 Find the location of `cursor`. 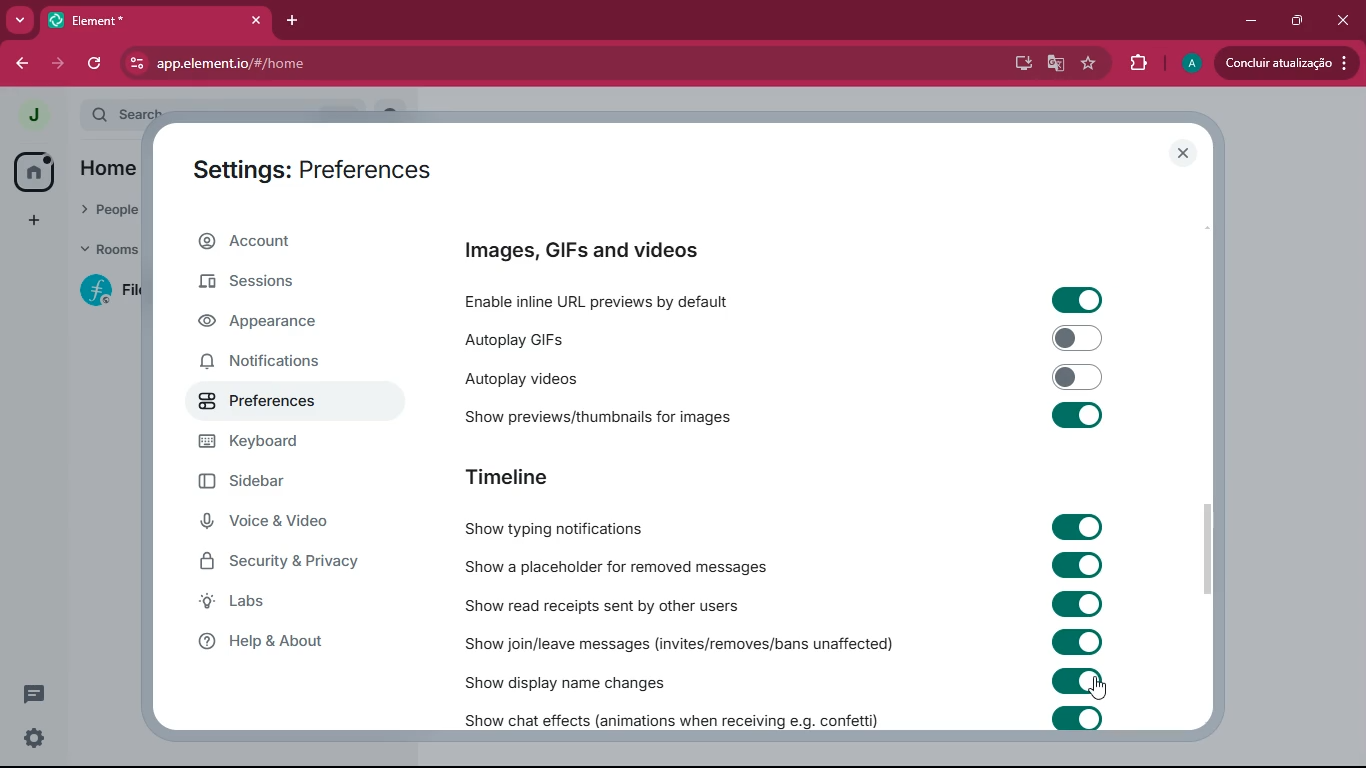

cursor is located at coordinates (1096, 689).